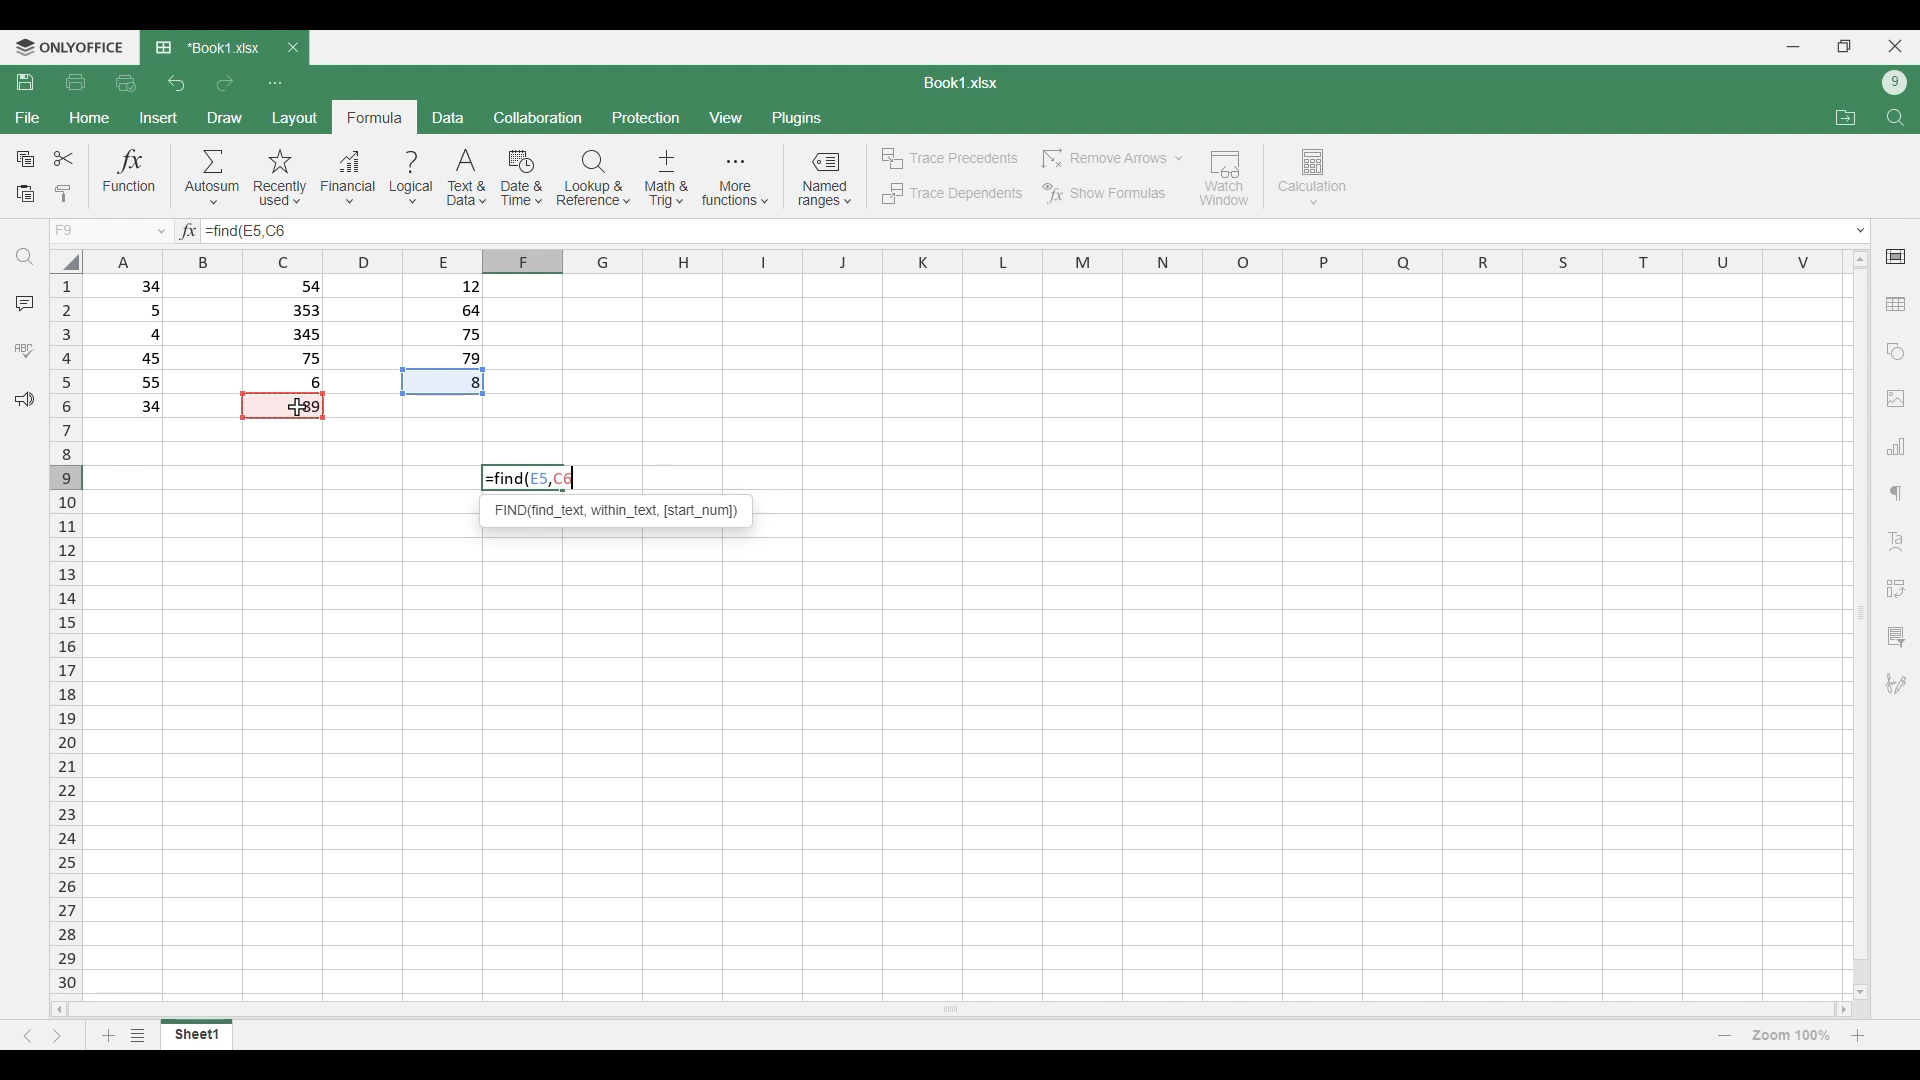 The image size is (1920, 1080). Describe the element at coordinates (66, 632) in the screenshot. I see `Indicates rows` at that location.